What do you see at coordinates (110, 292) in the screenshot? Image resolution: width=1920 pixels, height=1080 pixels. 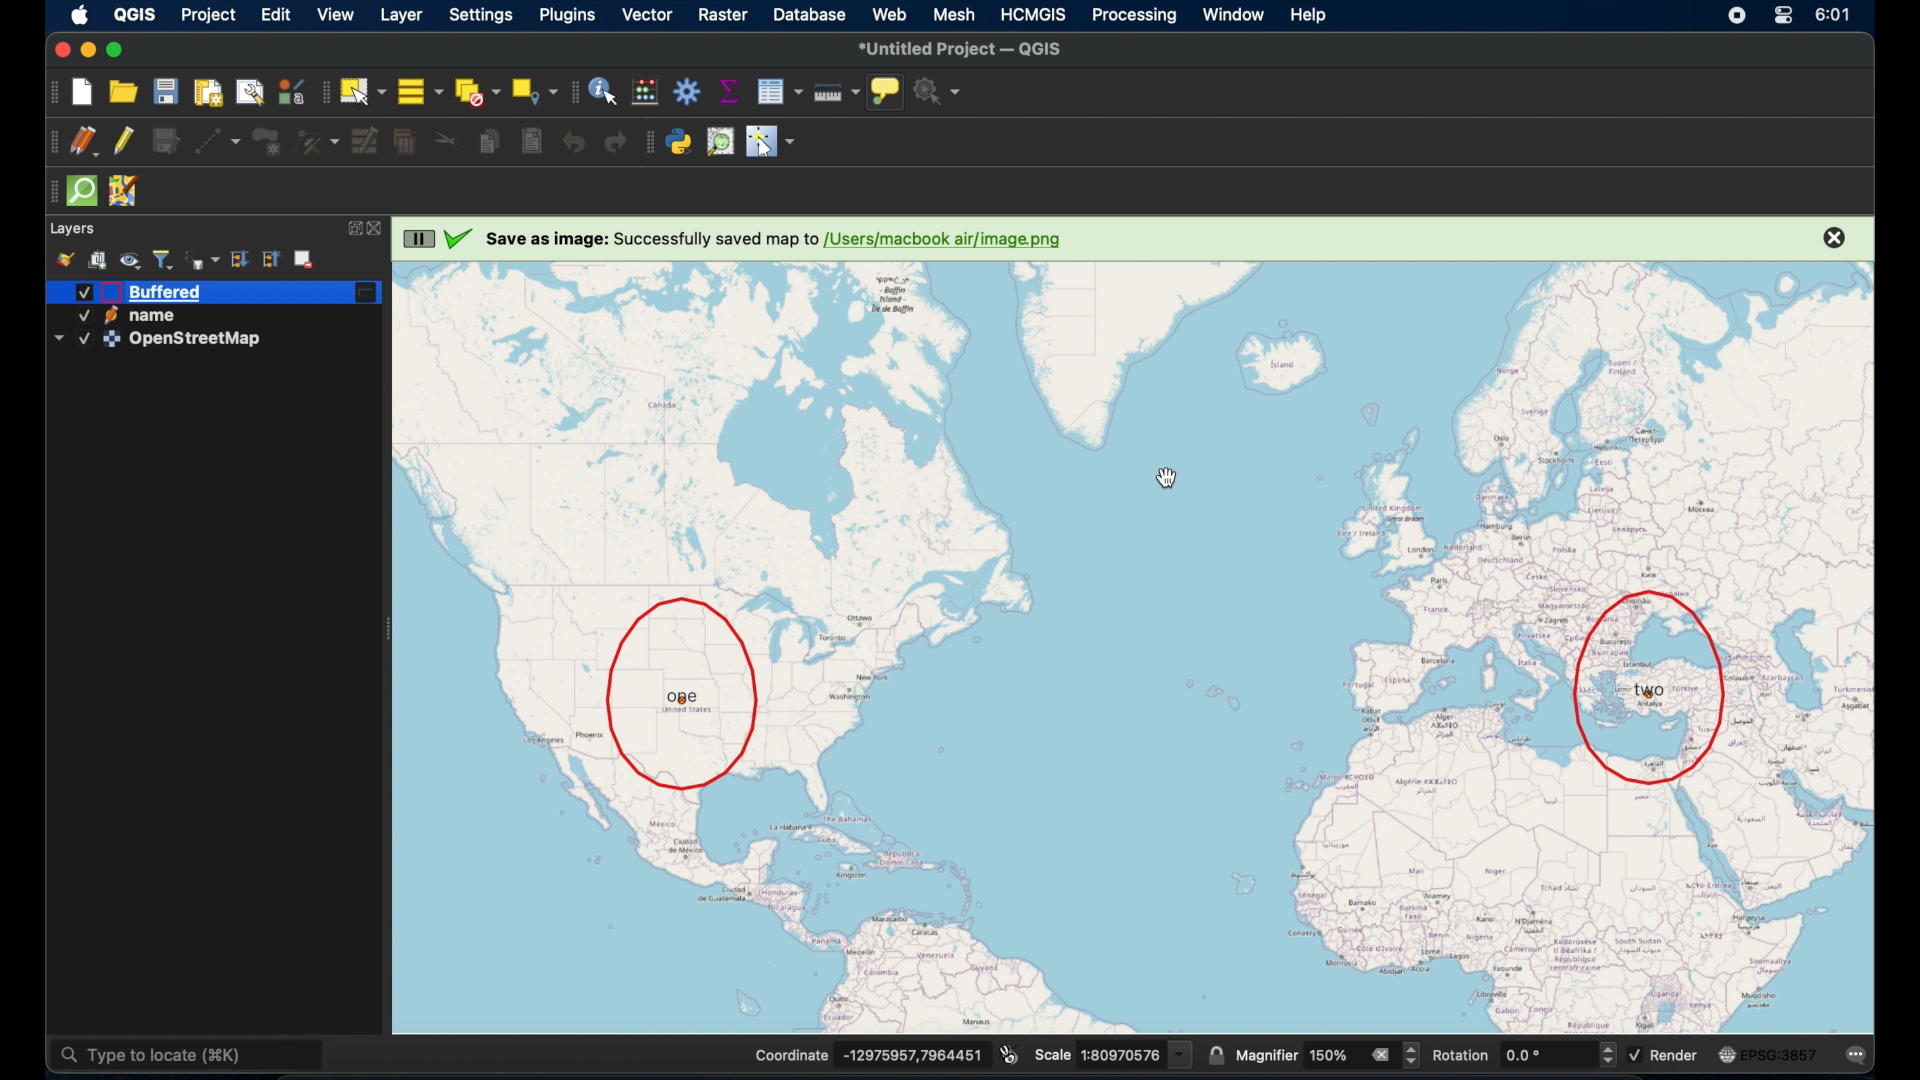 I see `icon` at bounding box center [110, 292].